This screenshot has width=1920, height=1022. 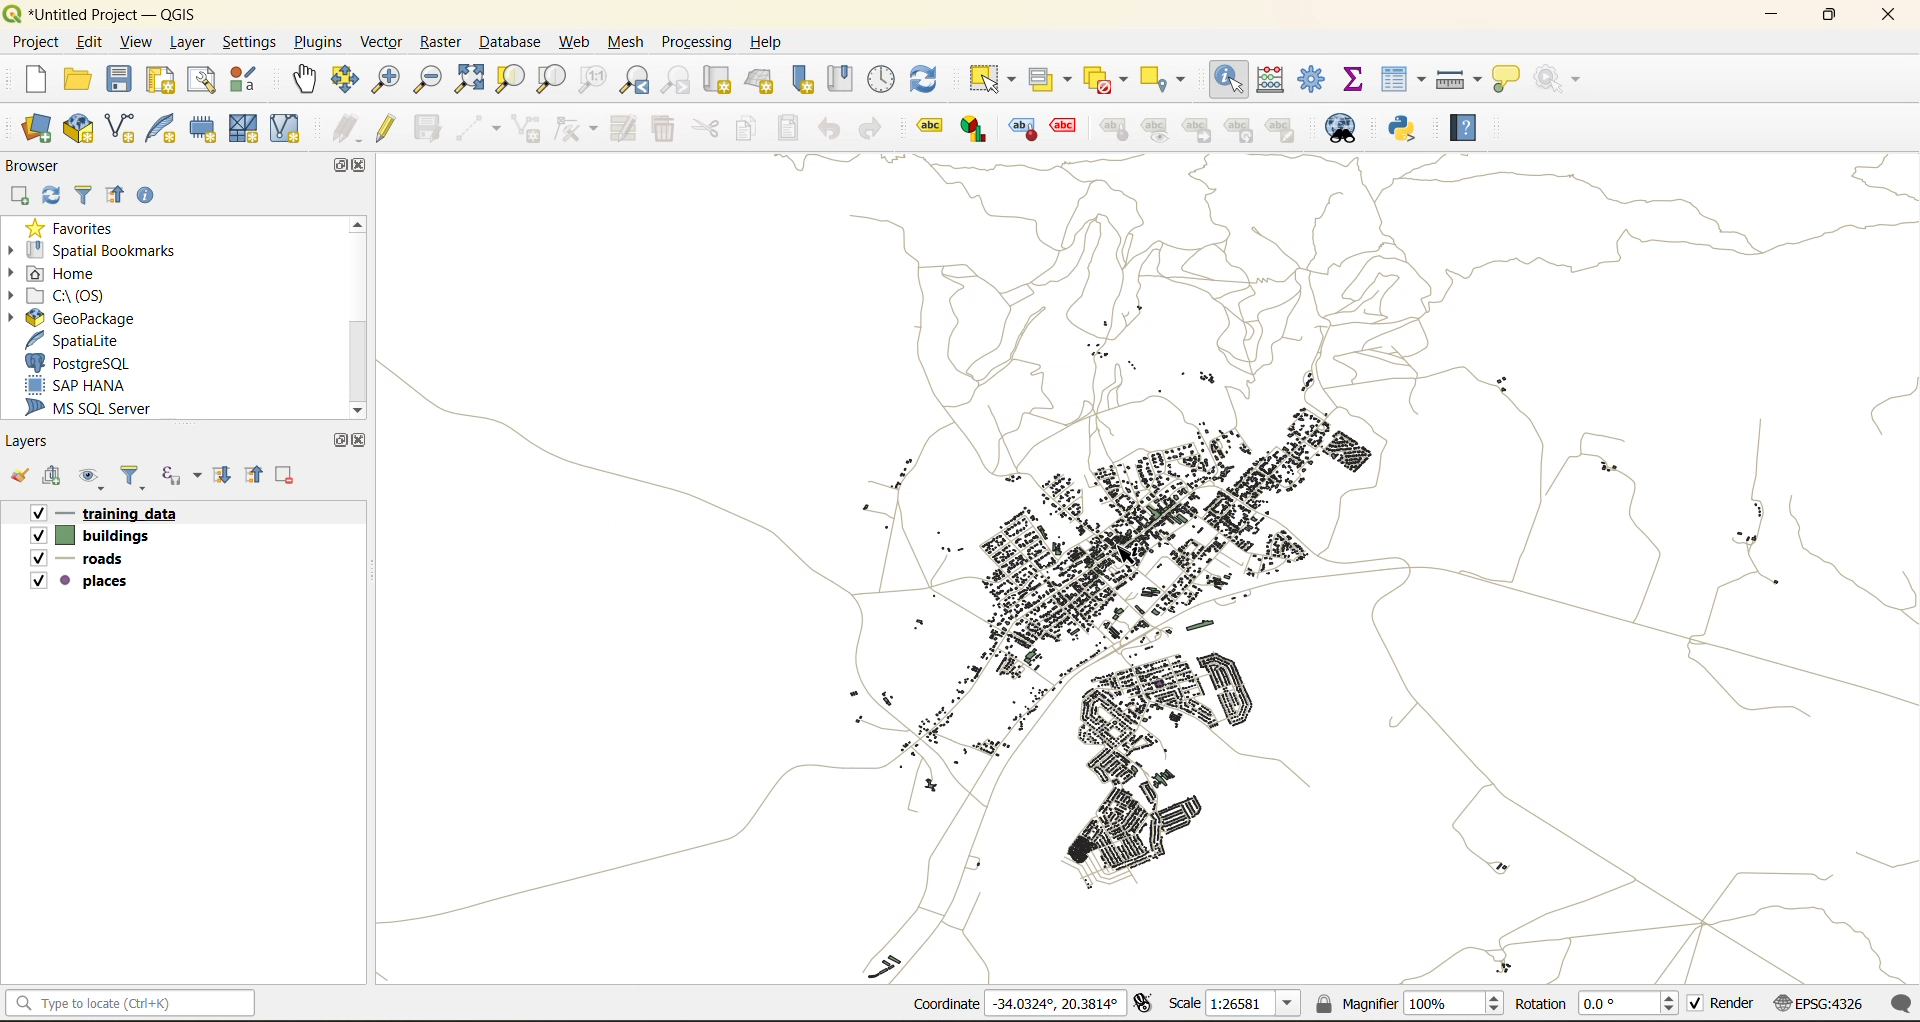 I want to click on plugins, so click(x=317, y=42).